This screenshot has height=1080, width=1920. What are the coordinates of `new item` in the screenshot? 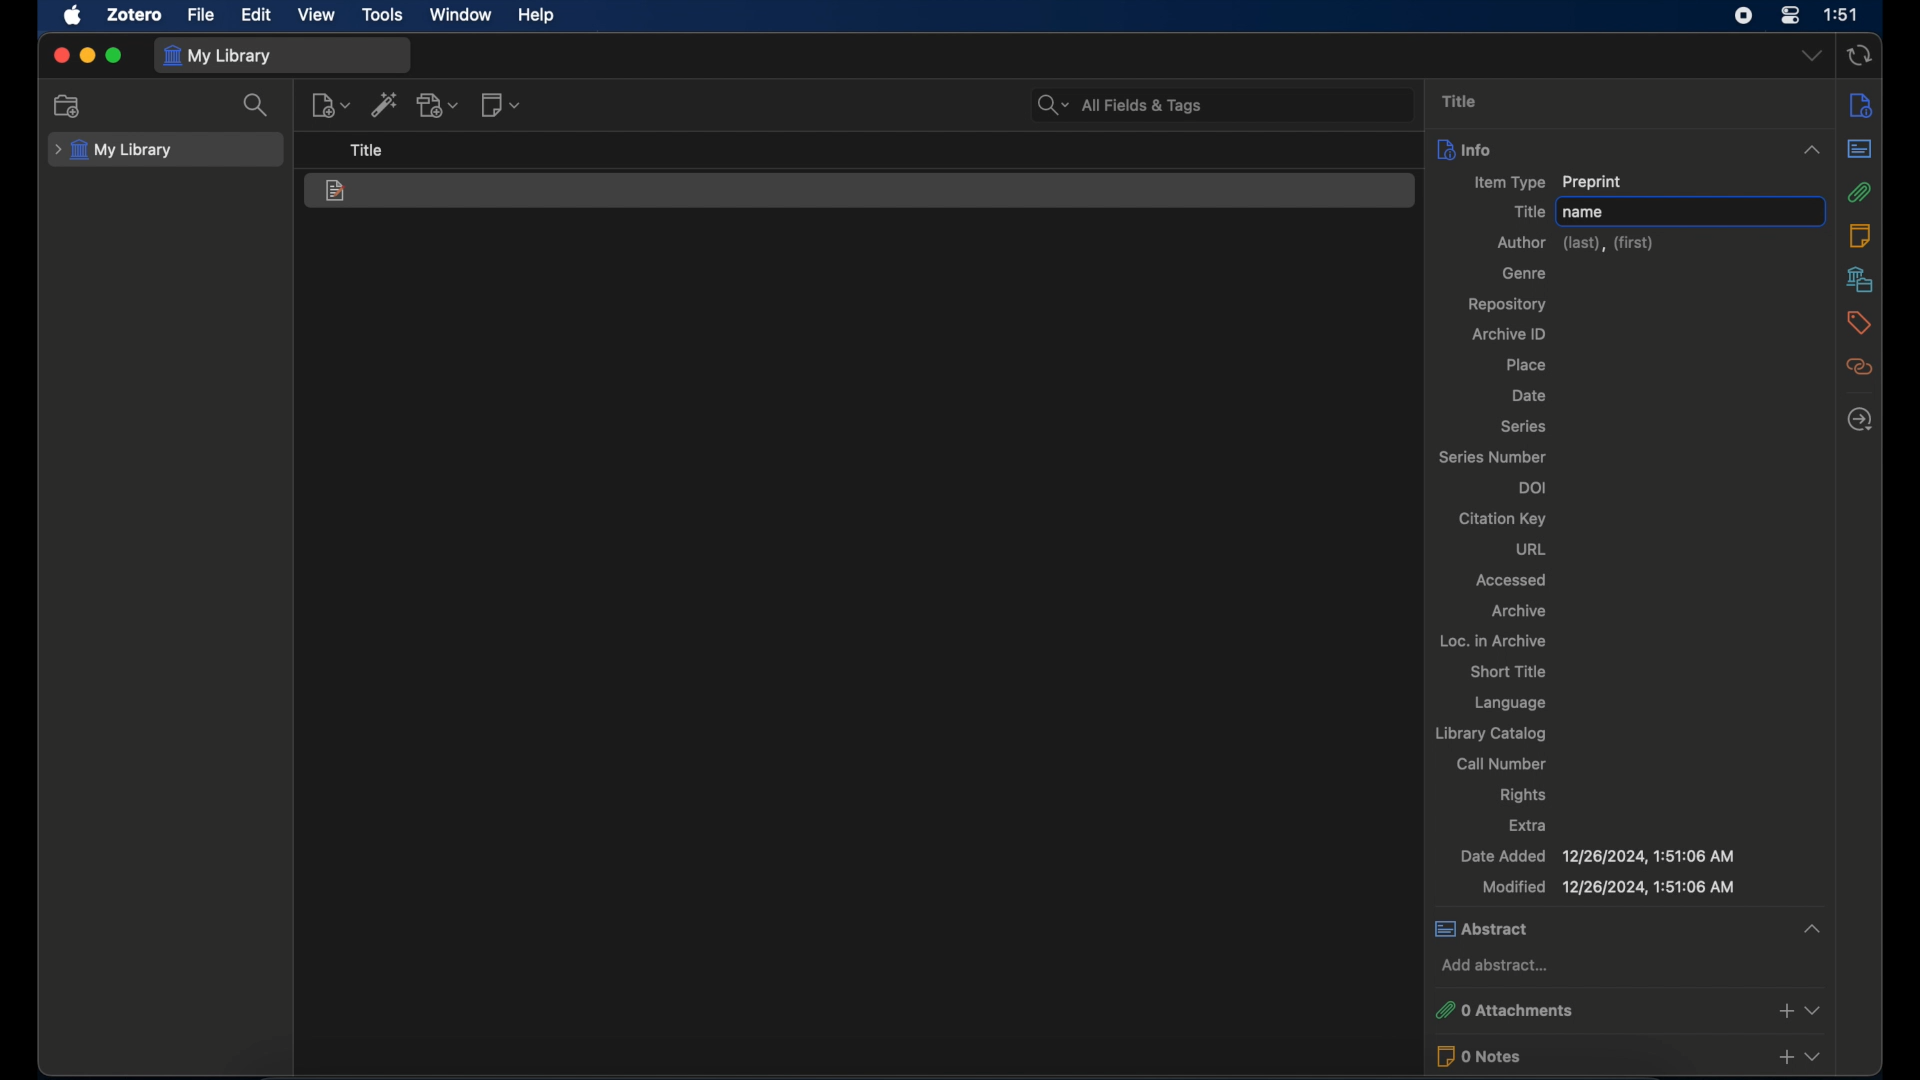 It's located at (330, 104).